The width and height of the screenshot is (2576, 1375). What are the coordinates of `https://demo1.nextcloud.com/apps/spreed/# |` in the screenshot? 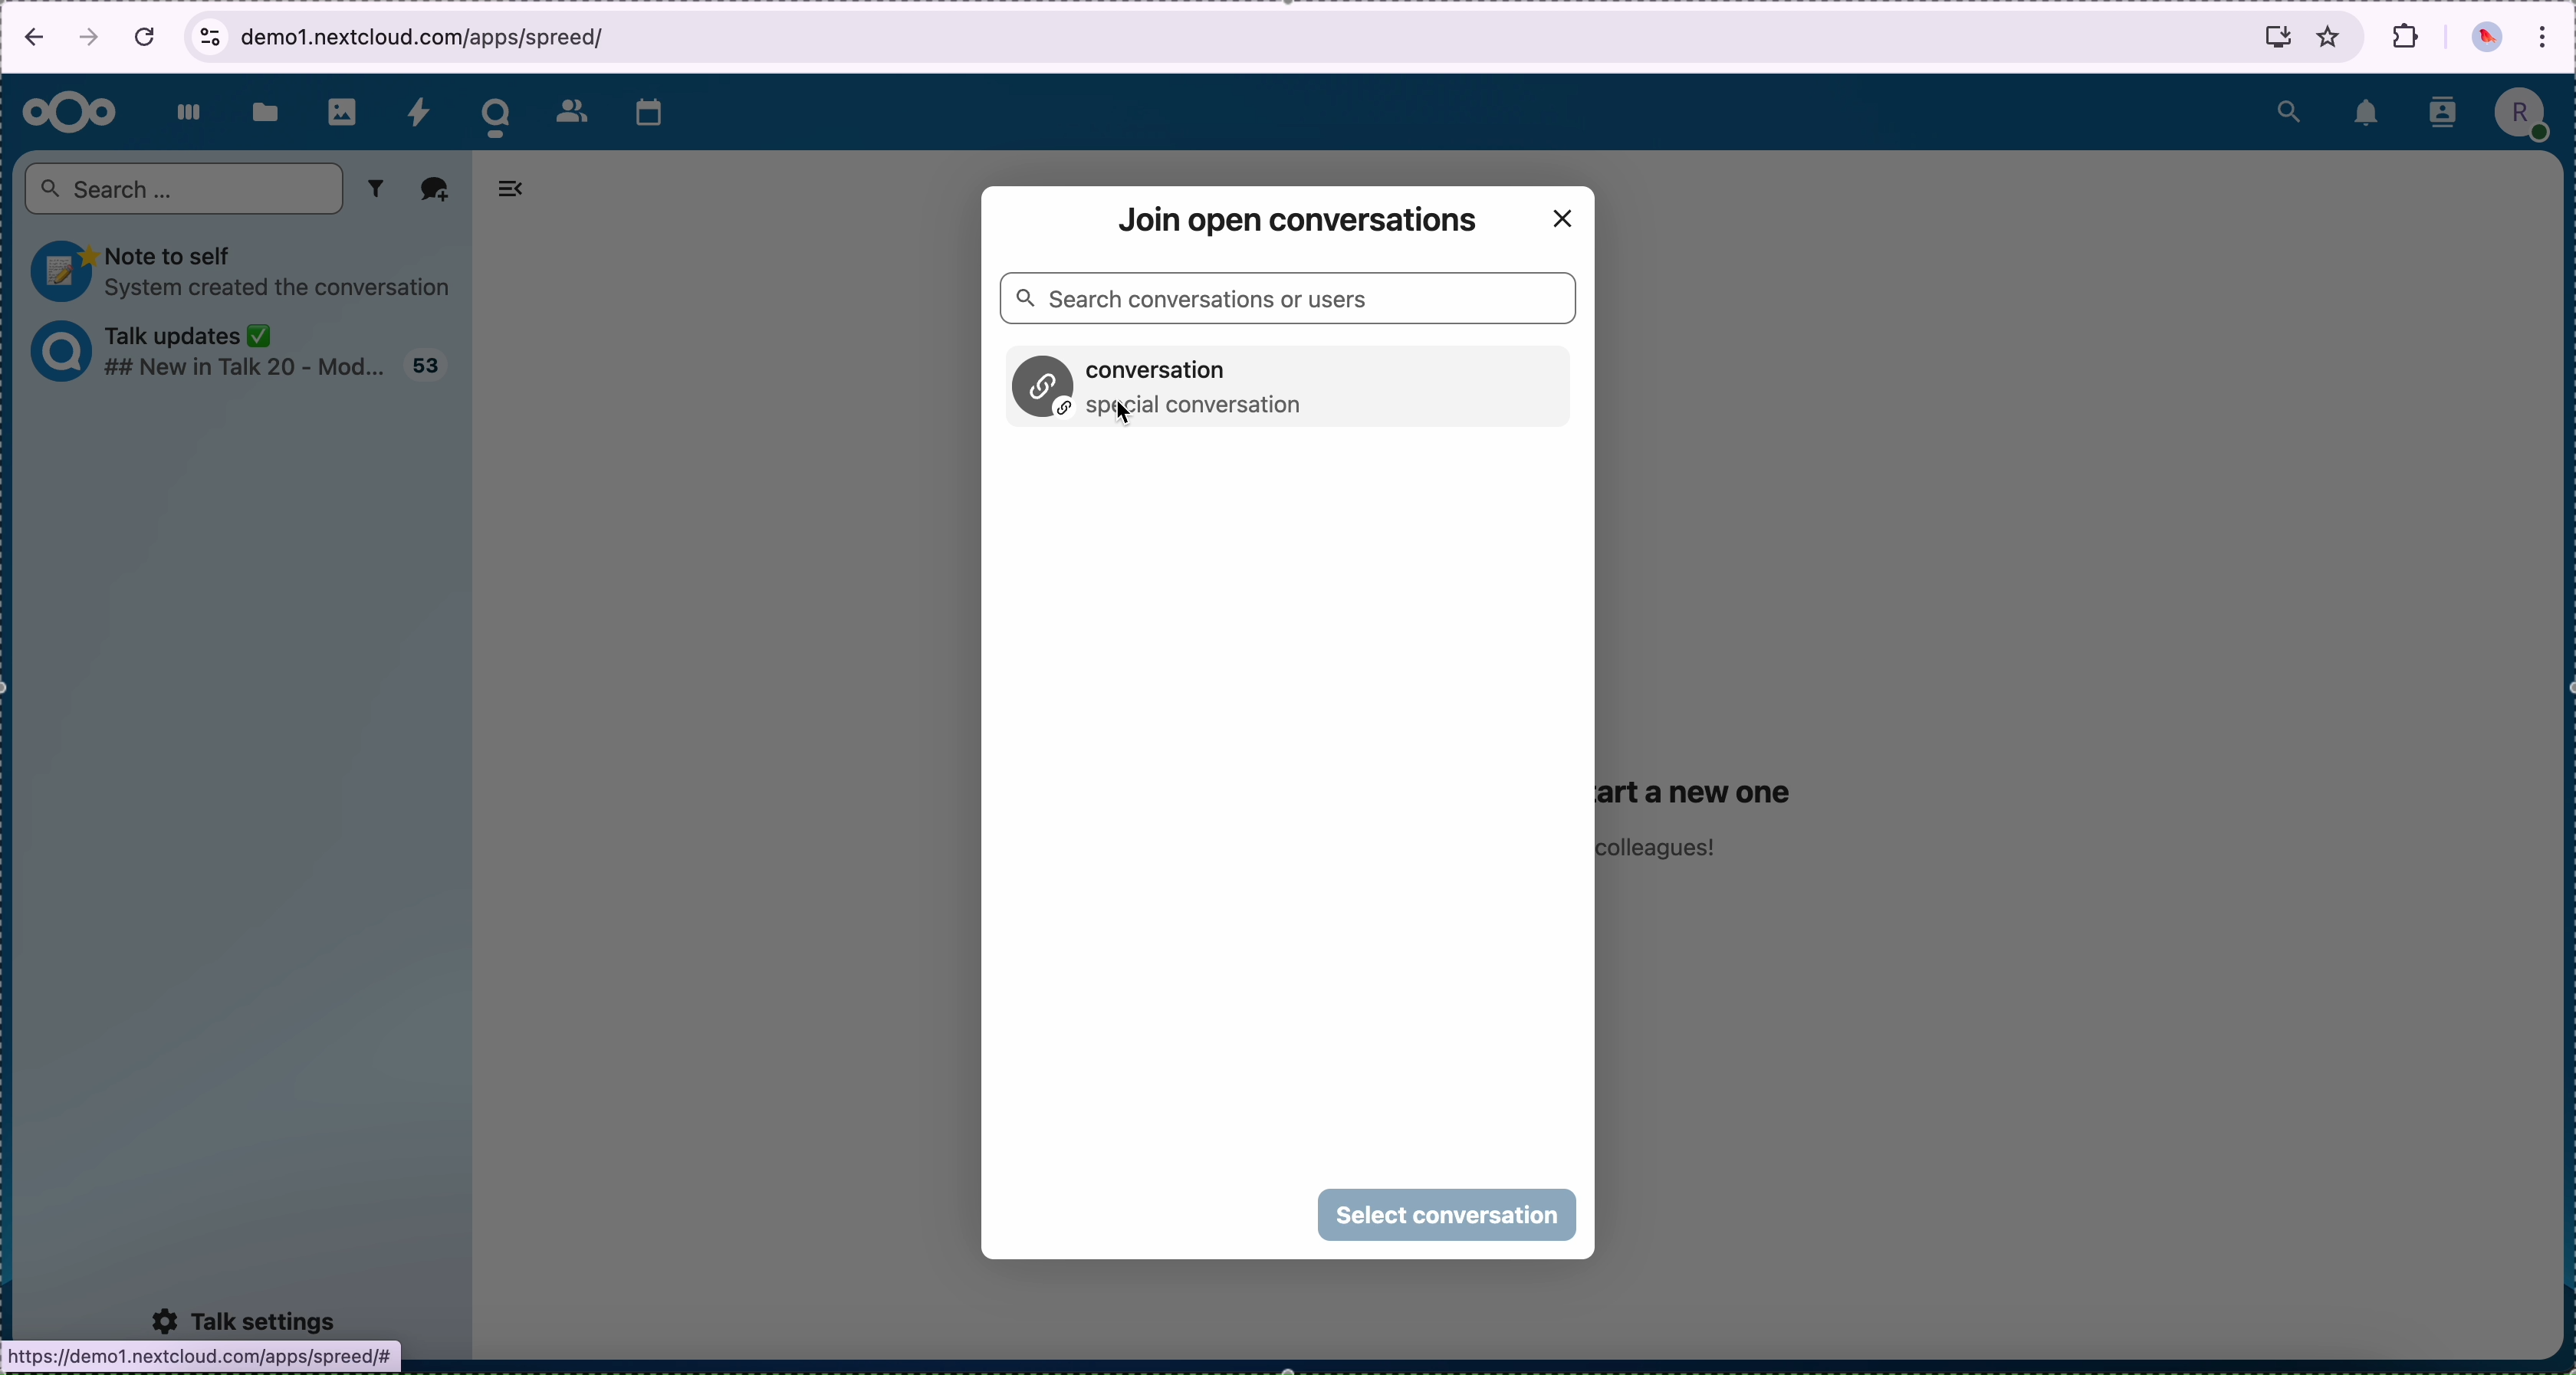 It's located at (207, 1356).